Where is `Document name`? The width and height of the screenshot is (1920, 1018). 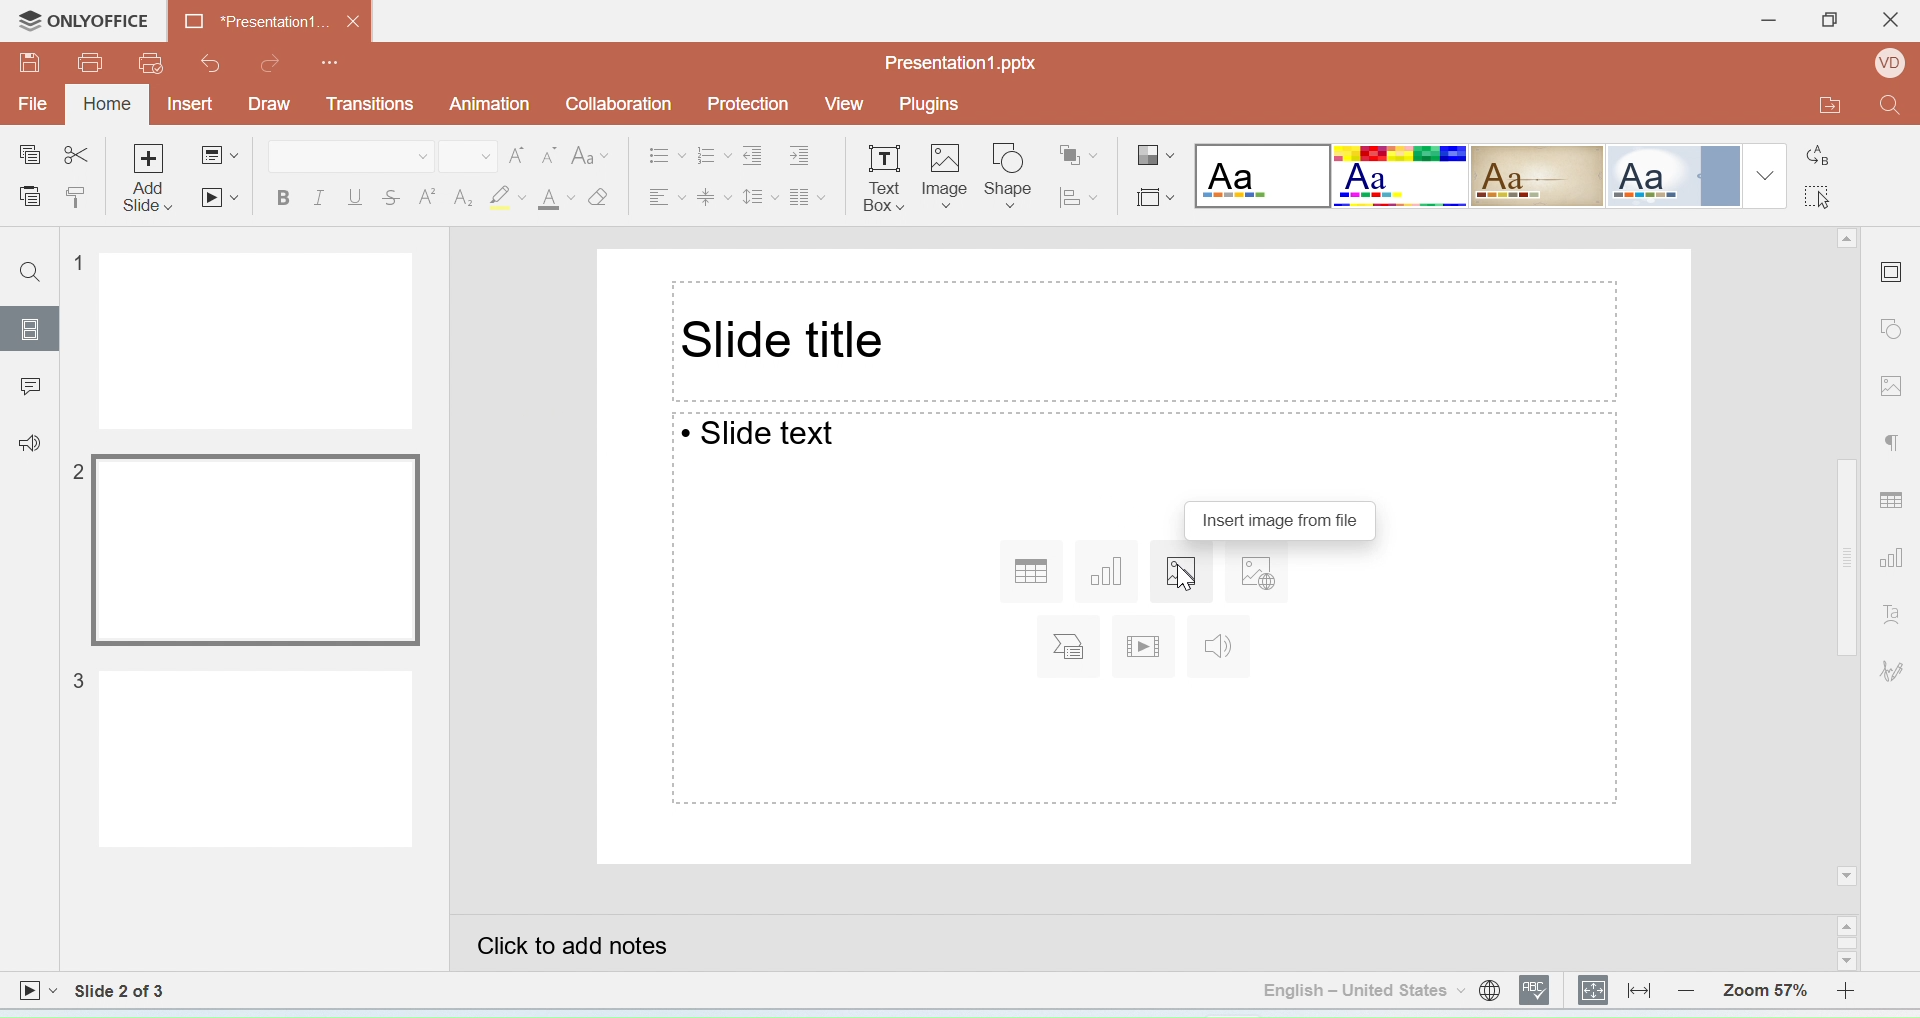 Document name is located at coordinates (271, 20).